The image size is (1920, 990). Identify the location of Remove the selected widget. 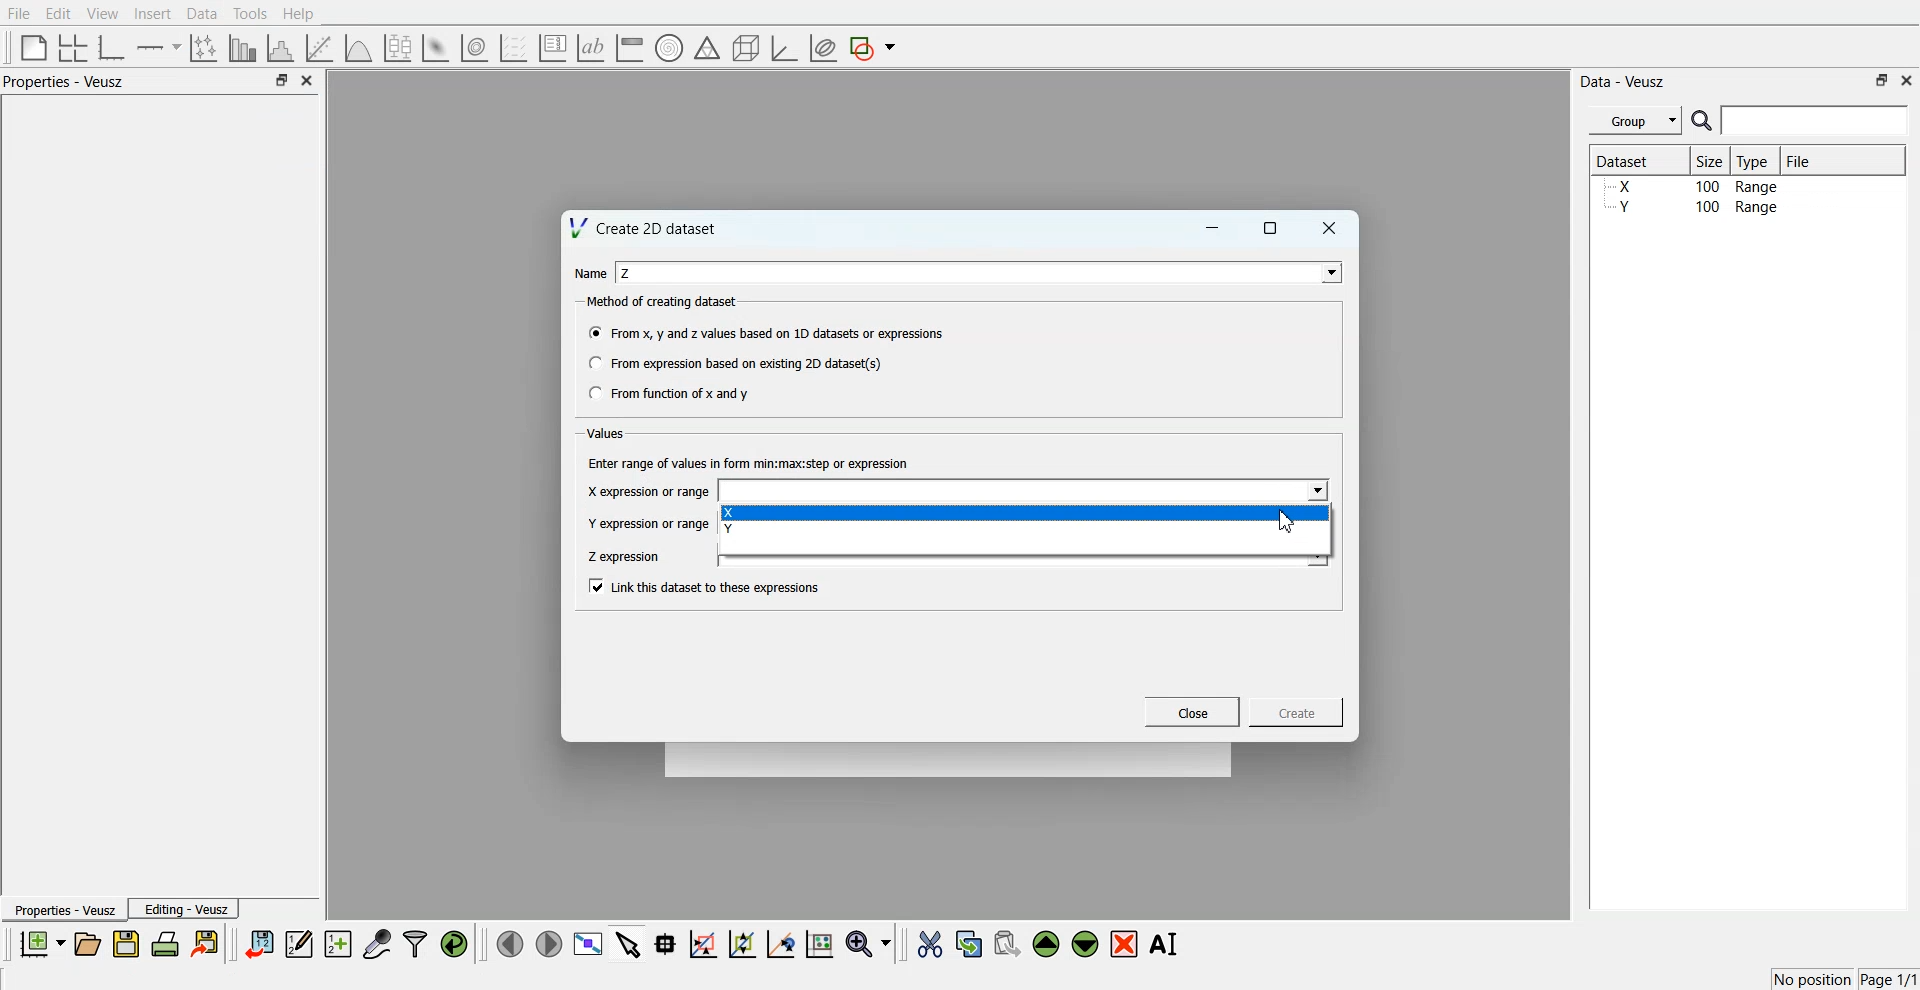
(1124, 945).